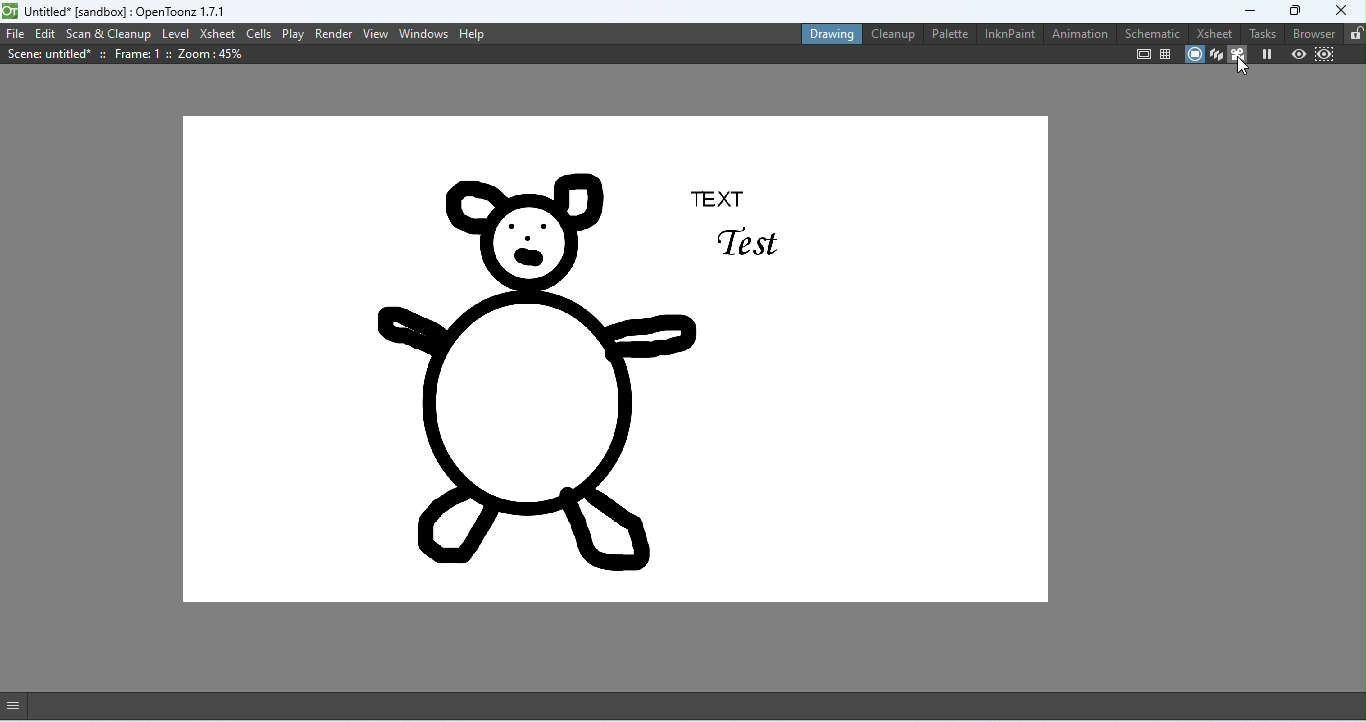 The image size is (1366, 722). I want to click on Xsheet, so click(1210, 32).